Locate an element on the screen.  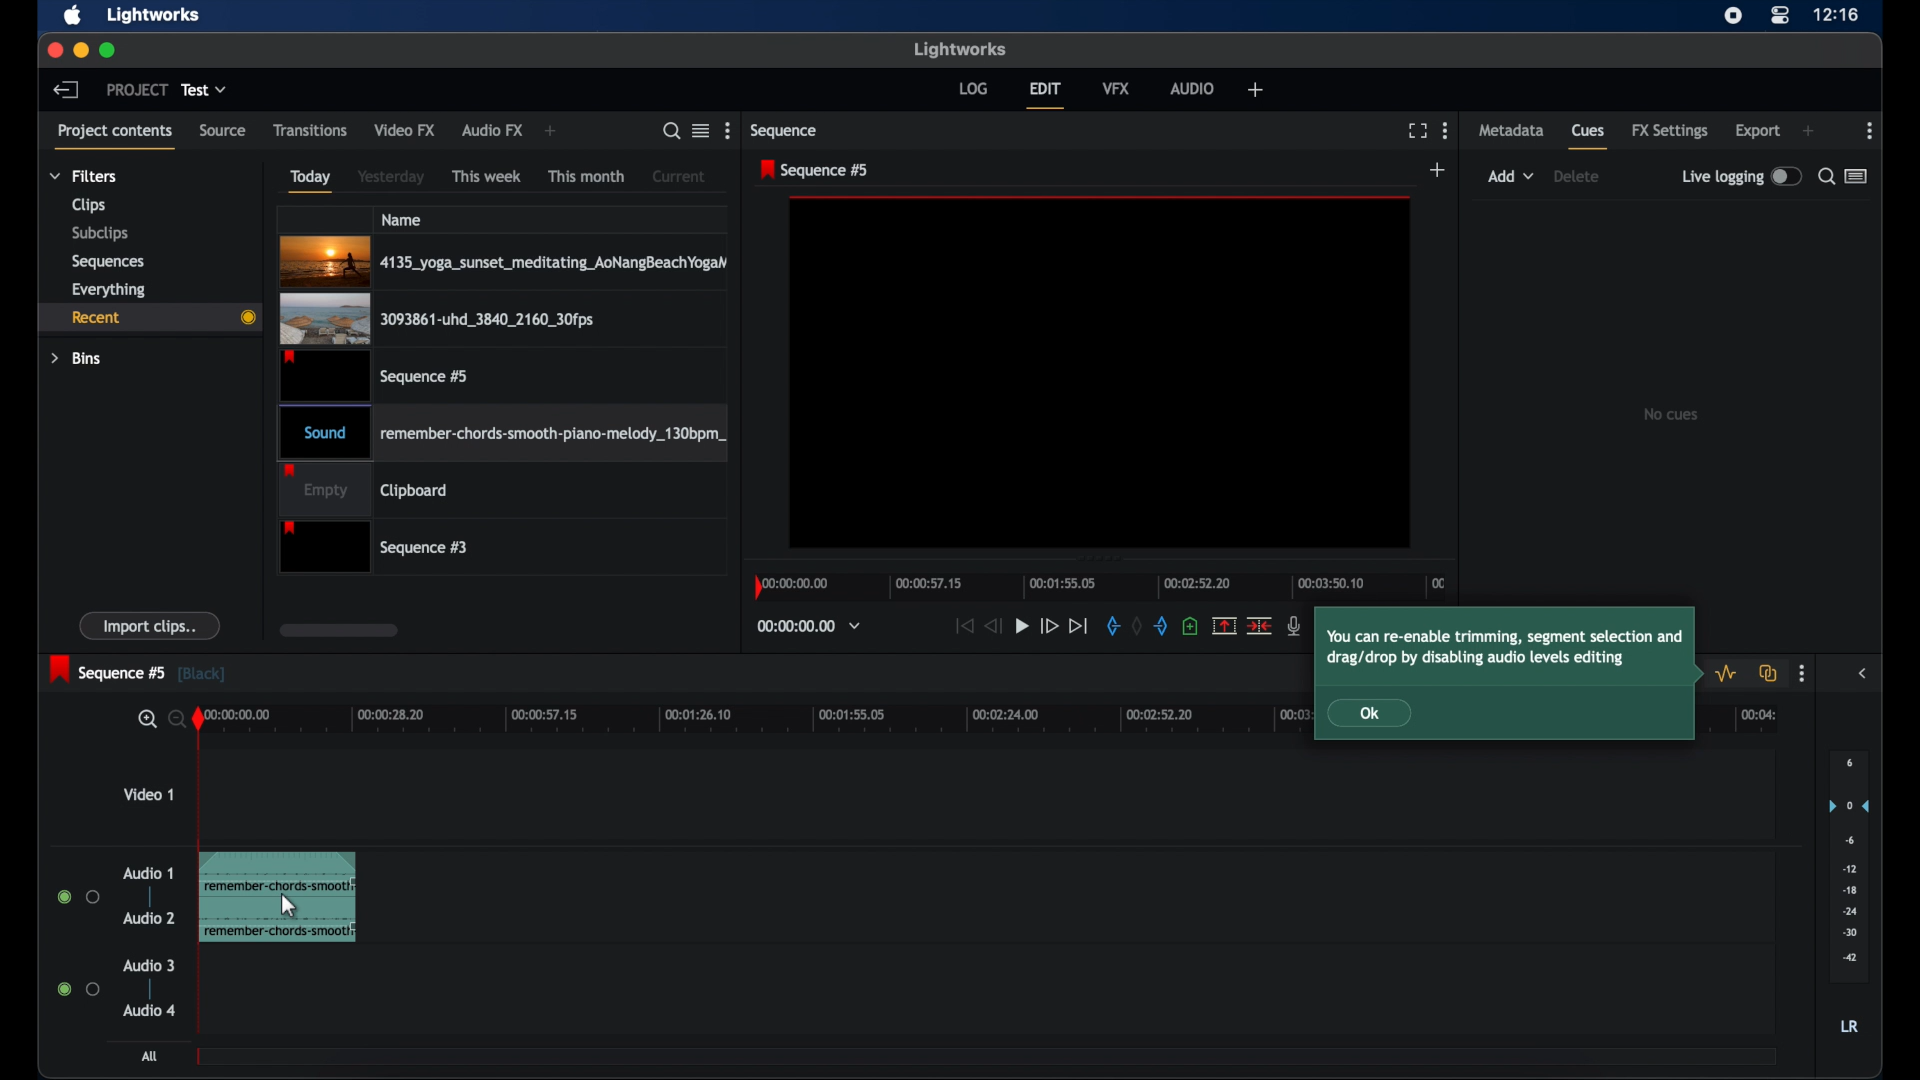
rewind is located at coordinates (992, 624).